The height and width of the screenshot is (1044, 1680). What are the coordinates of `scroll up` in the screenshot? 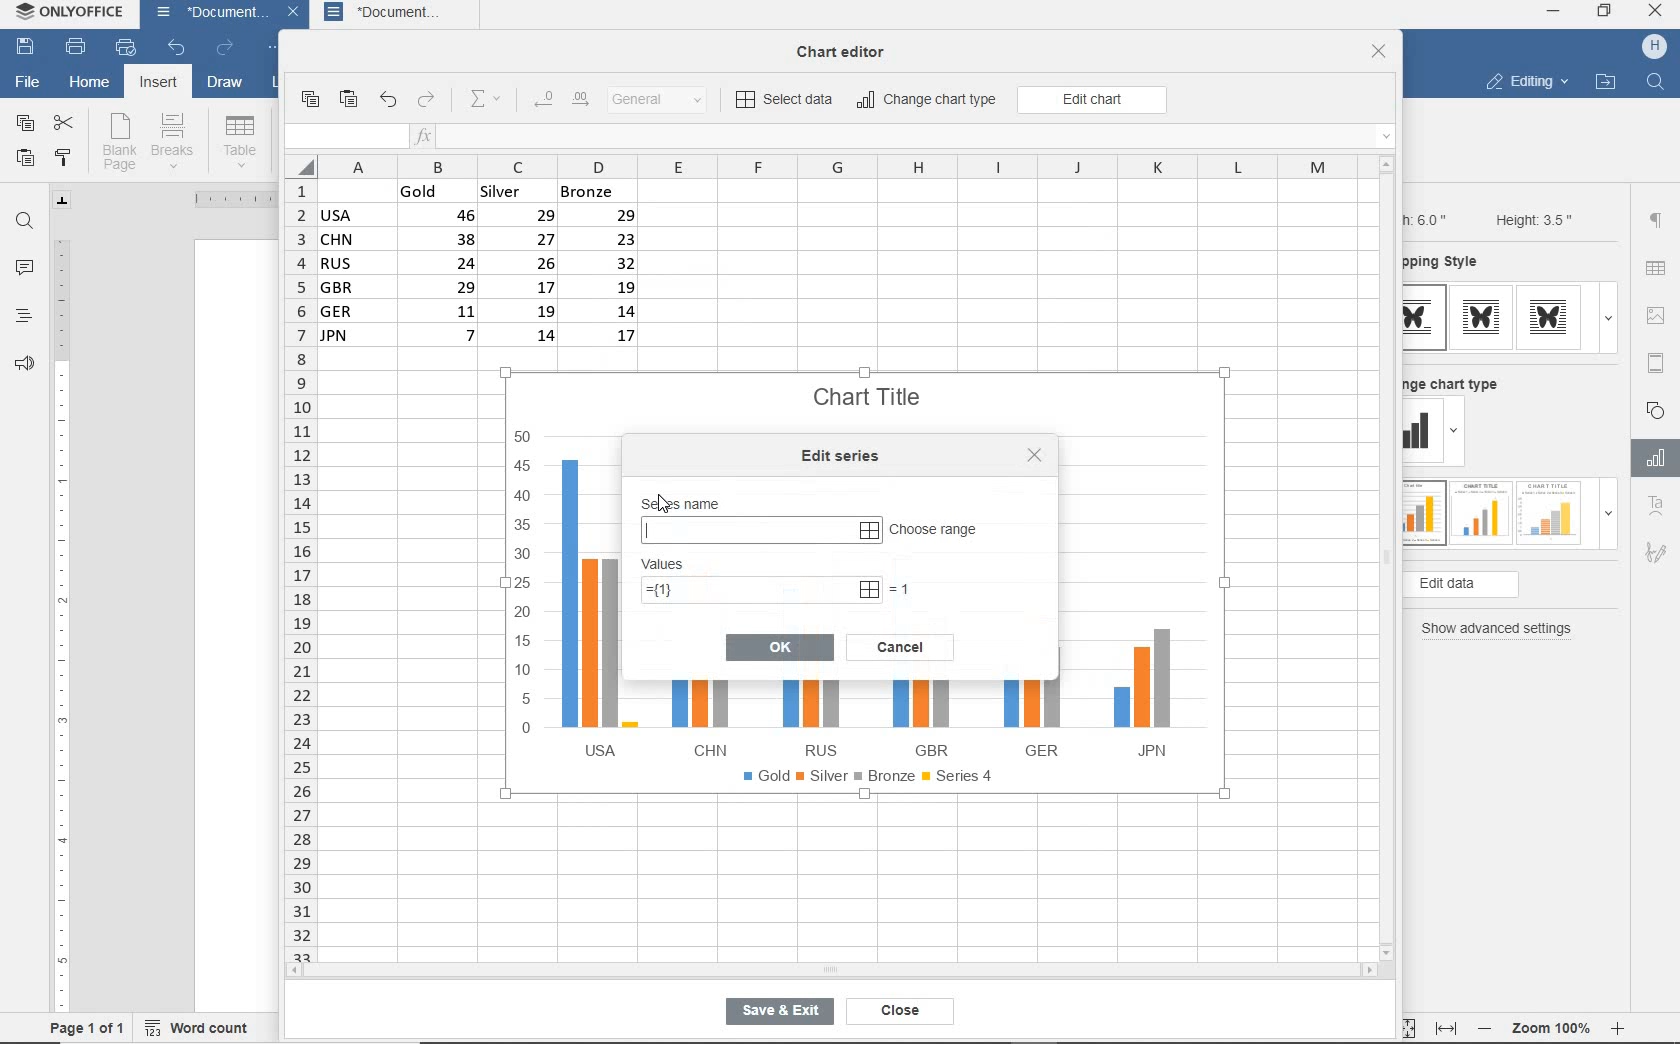 It's located at (1387, 164).